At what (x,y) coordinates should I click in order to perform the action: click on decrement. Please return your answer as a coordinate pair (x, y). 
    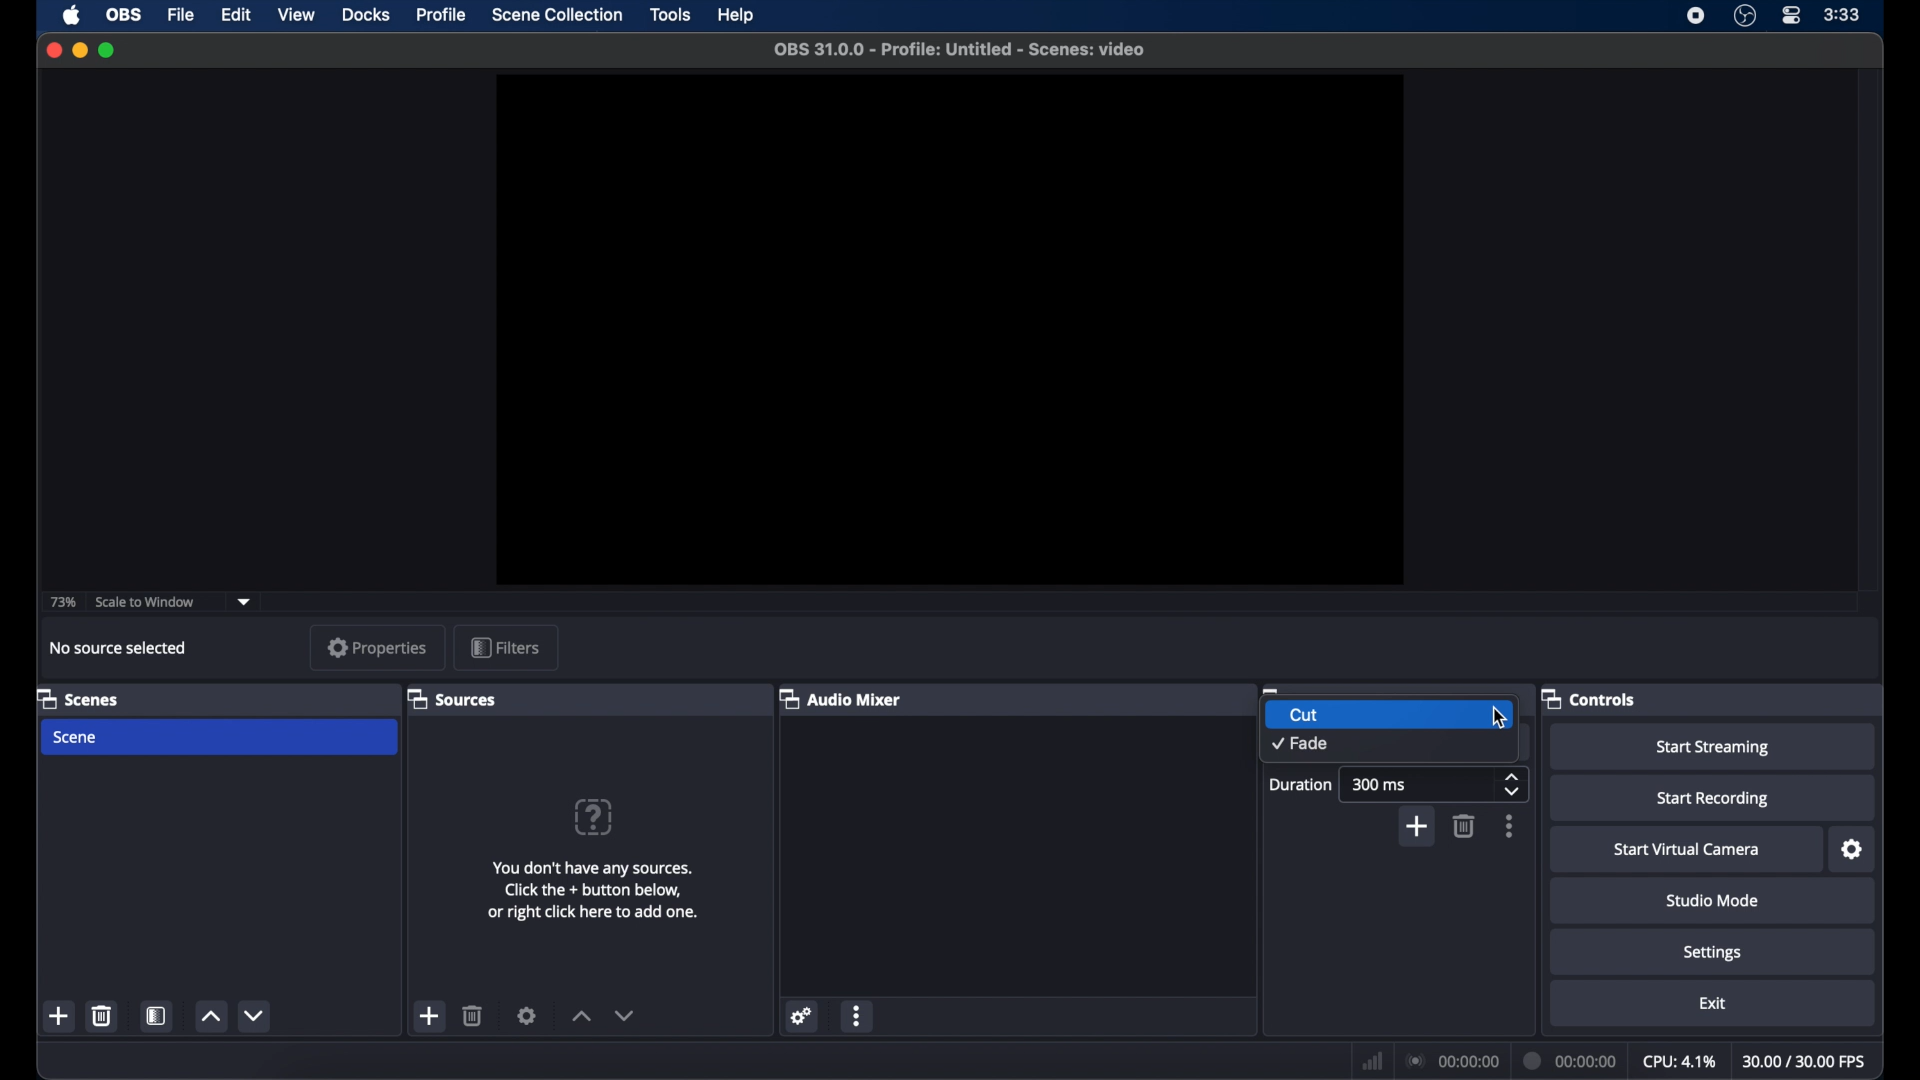
    Looking at the image, I should click on (625, 1015).